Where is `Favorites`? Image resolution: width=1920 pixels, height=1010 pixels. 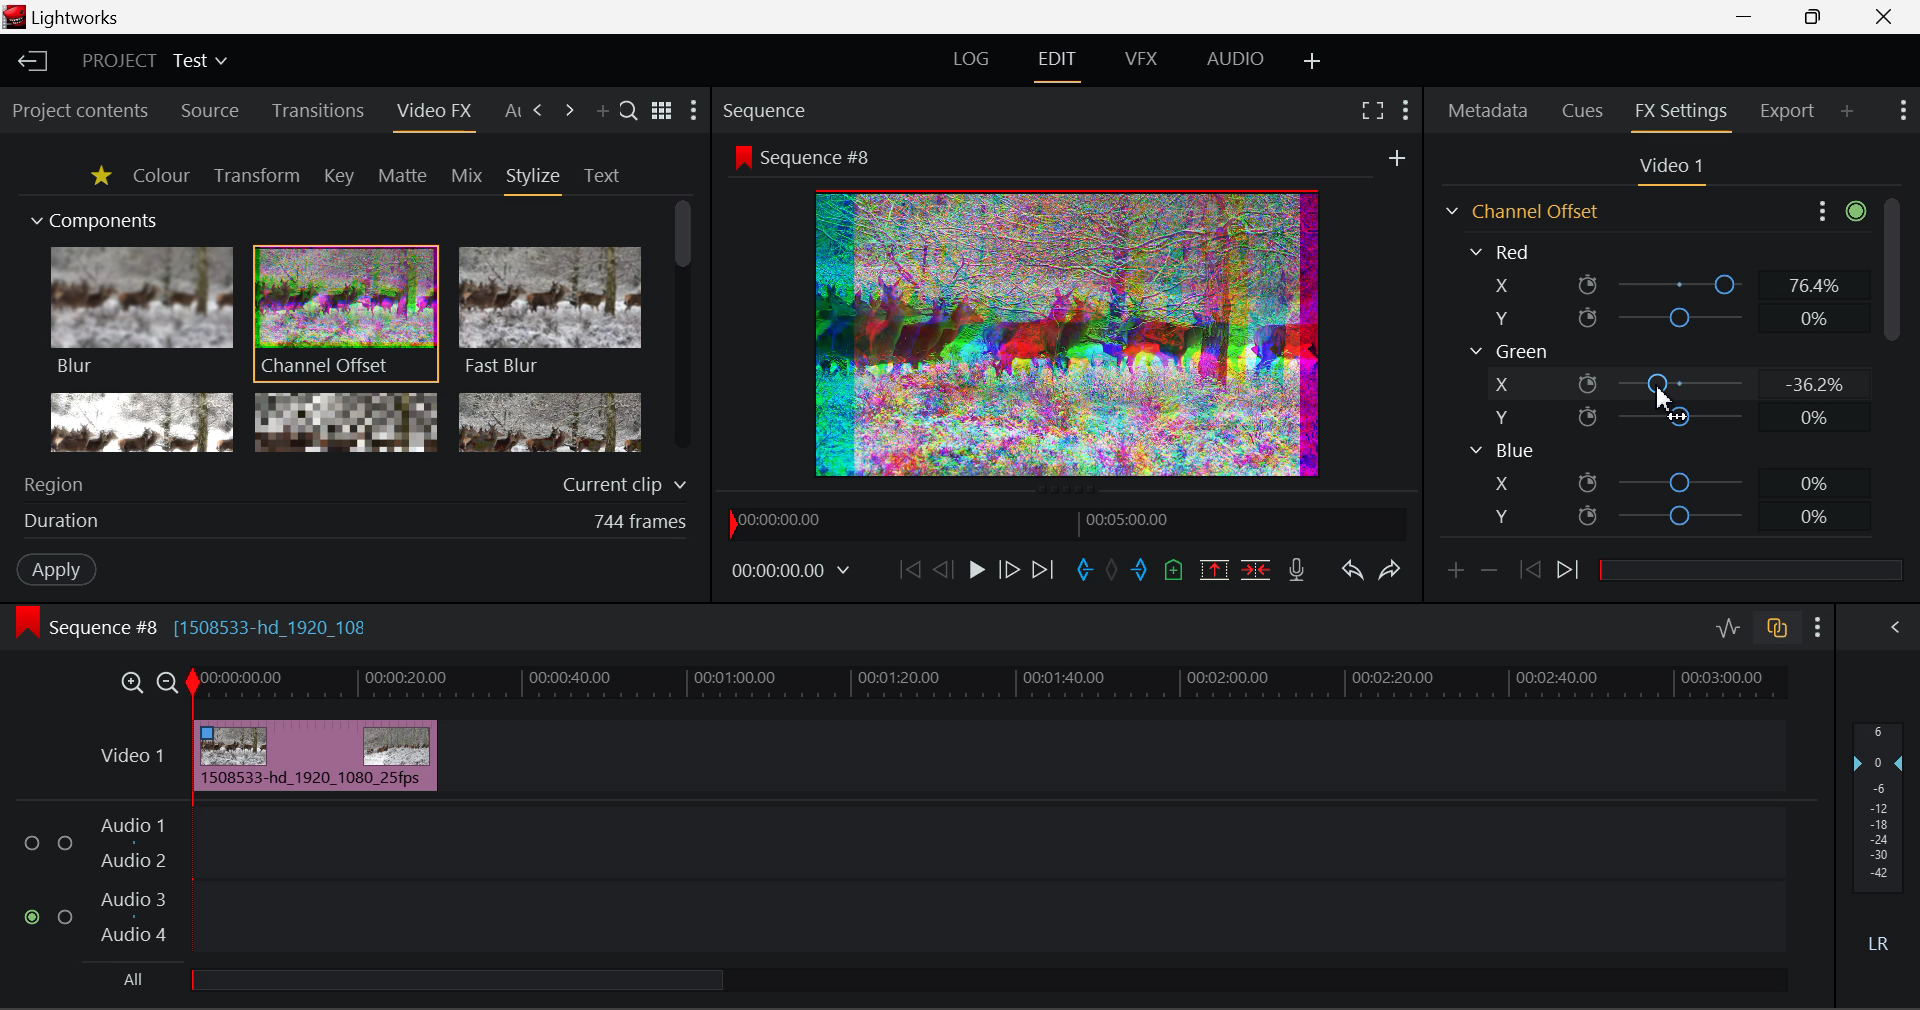
Favorites is located at coordinates (100, 178).